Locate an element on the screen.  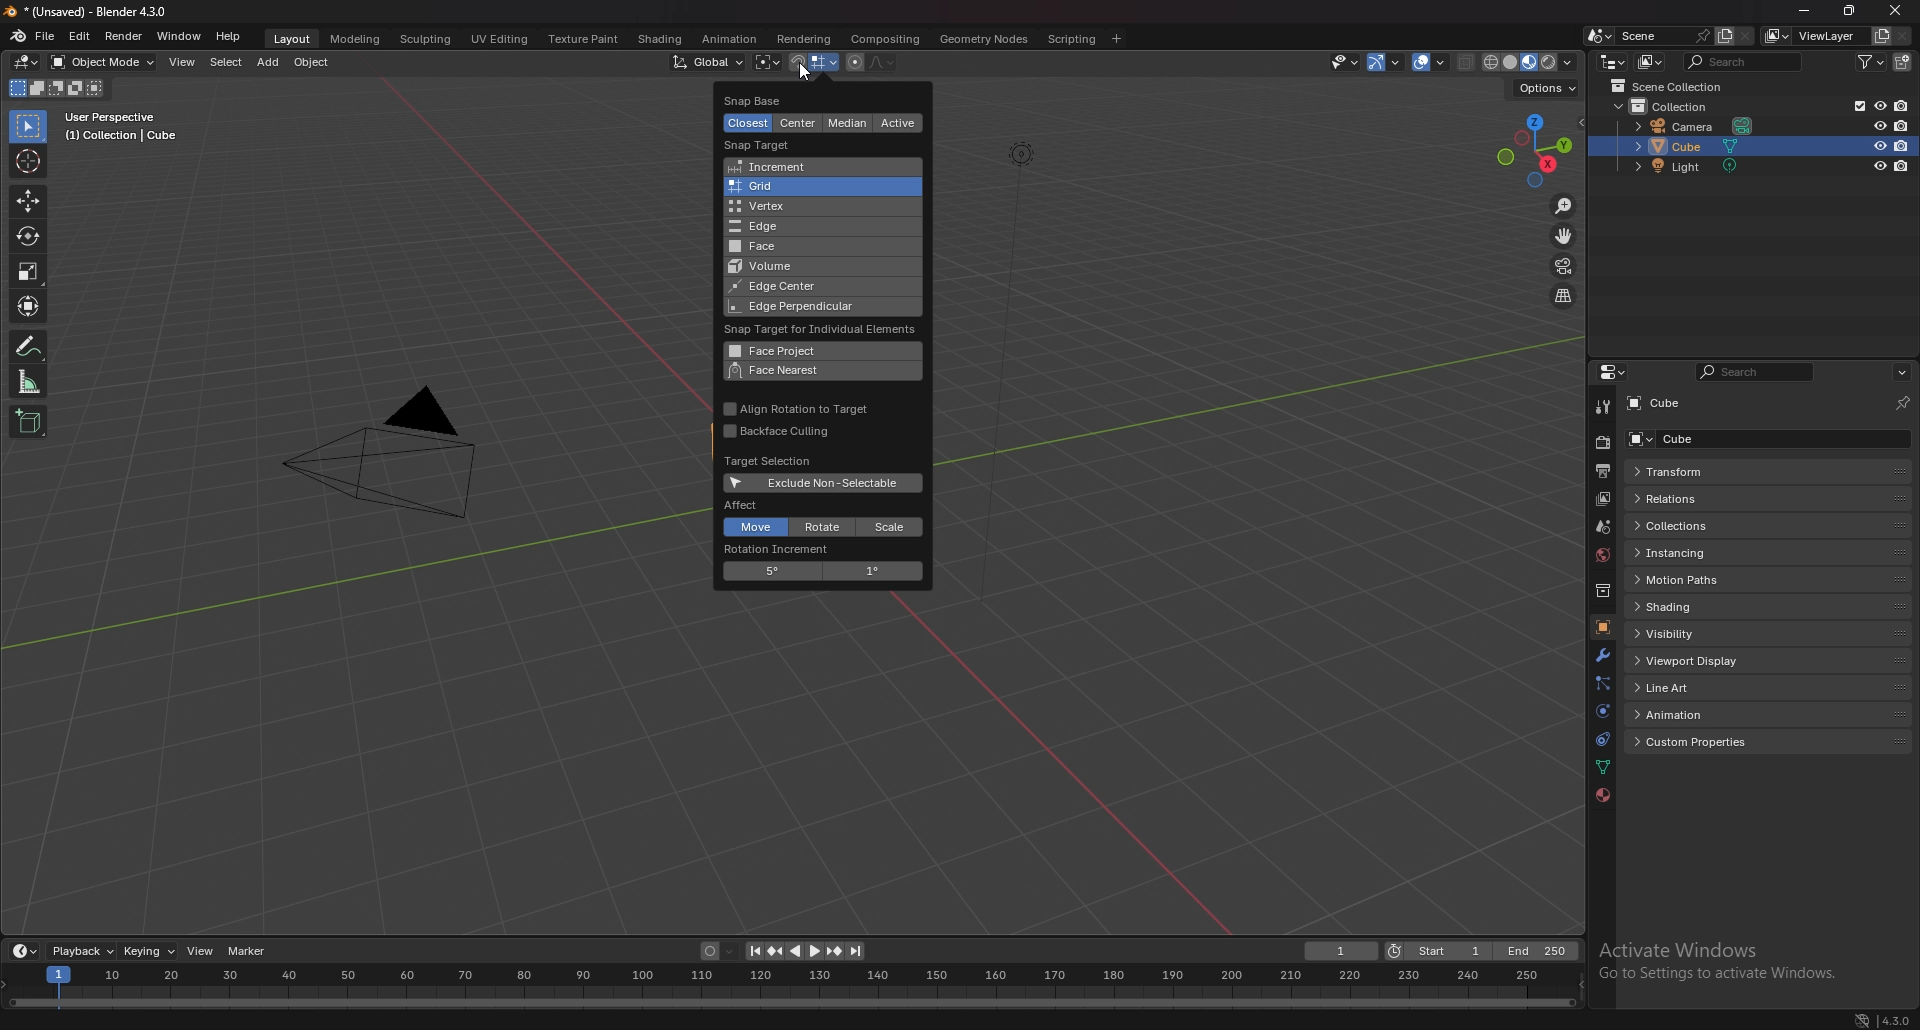
camera is located at coordinates (1697, 127).